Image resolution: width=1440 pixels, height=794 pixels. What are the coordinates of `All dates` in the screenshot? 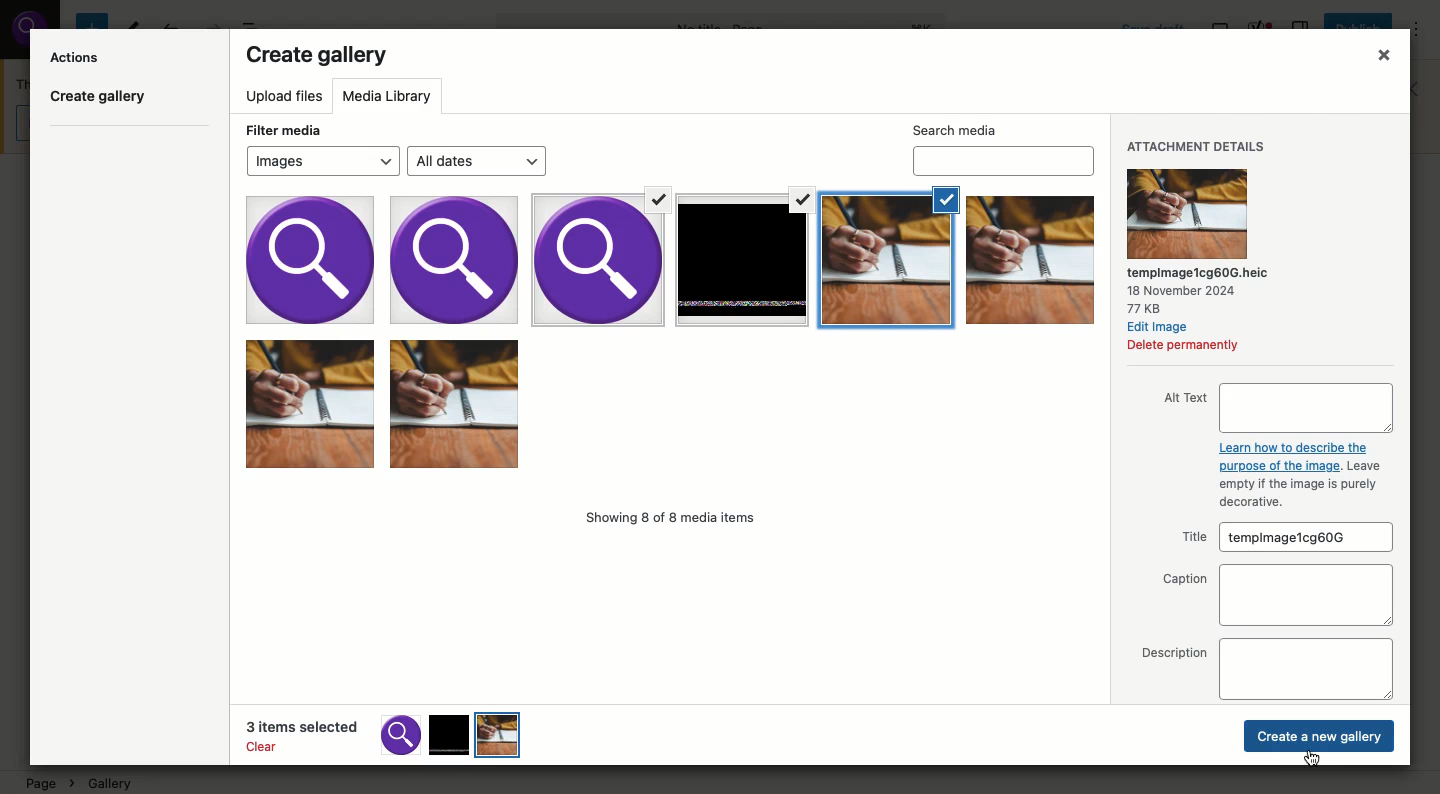 It's located at (479, 162).